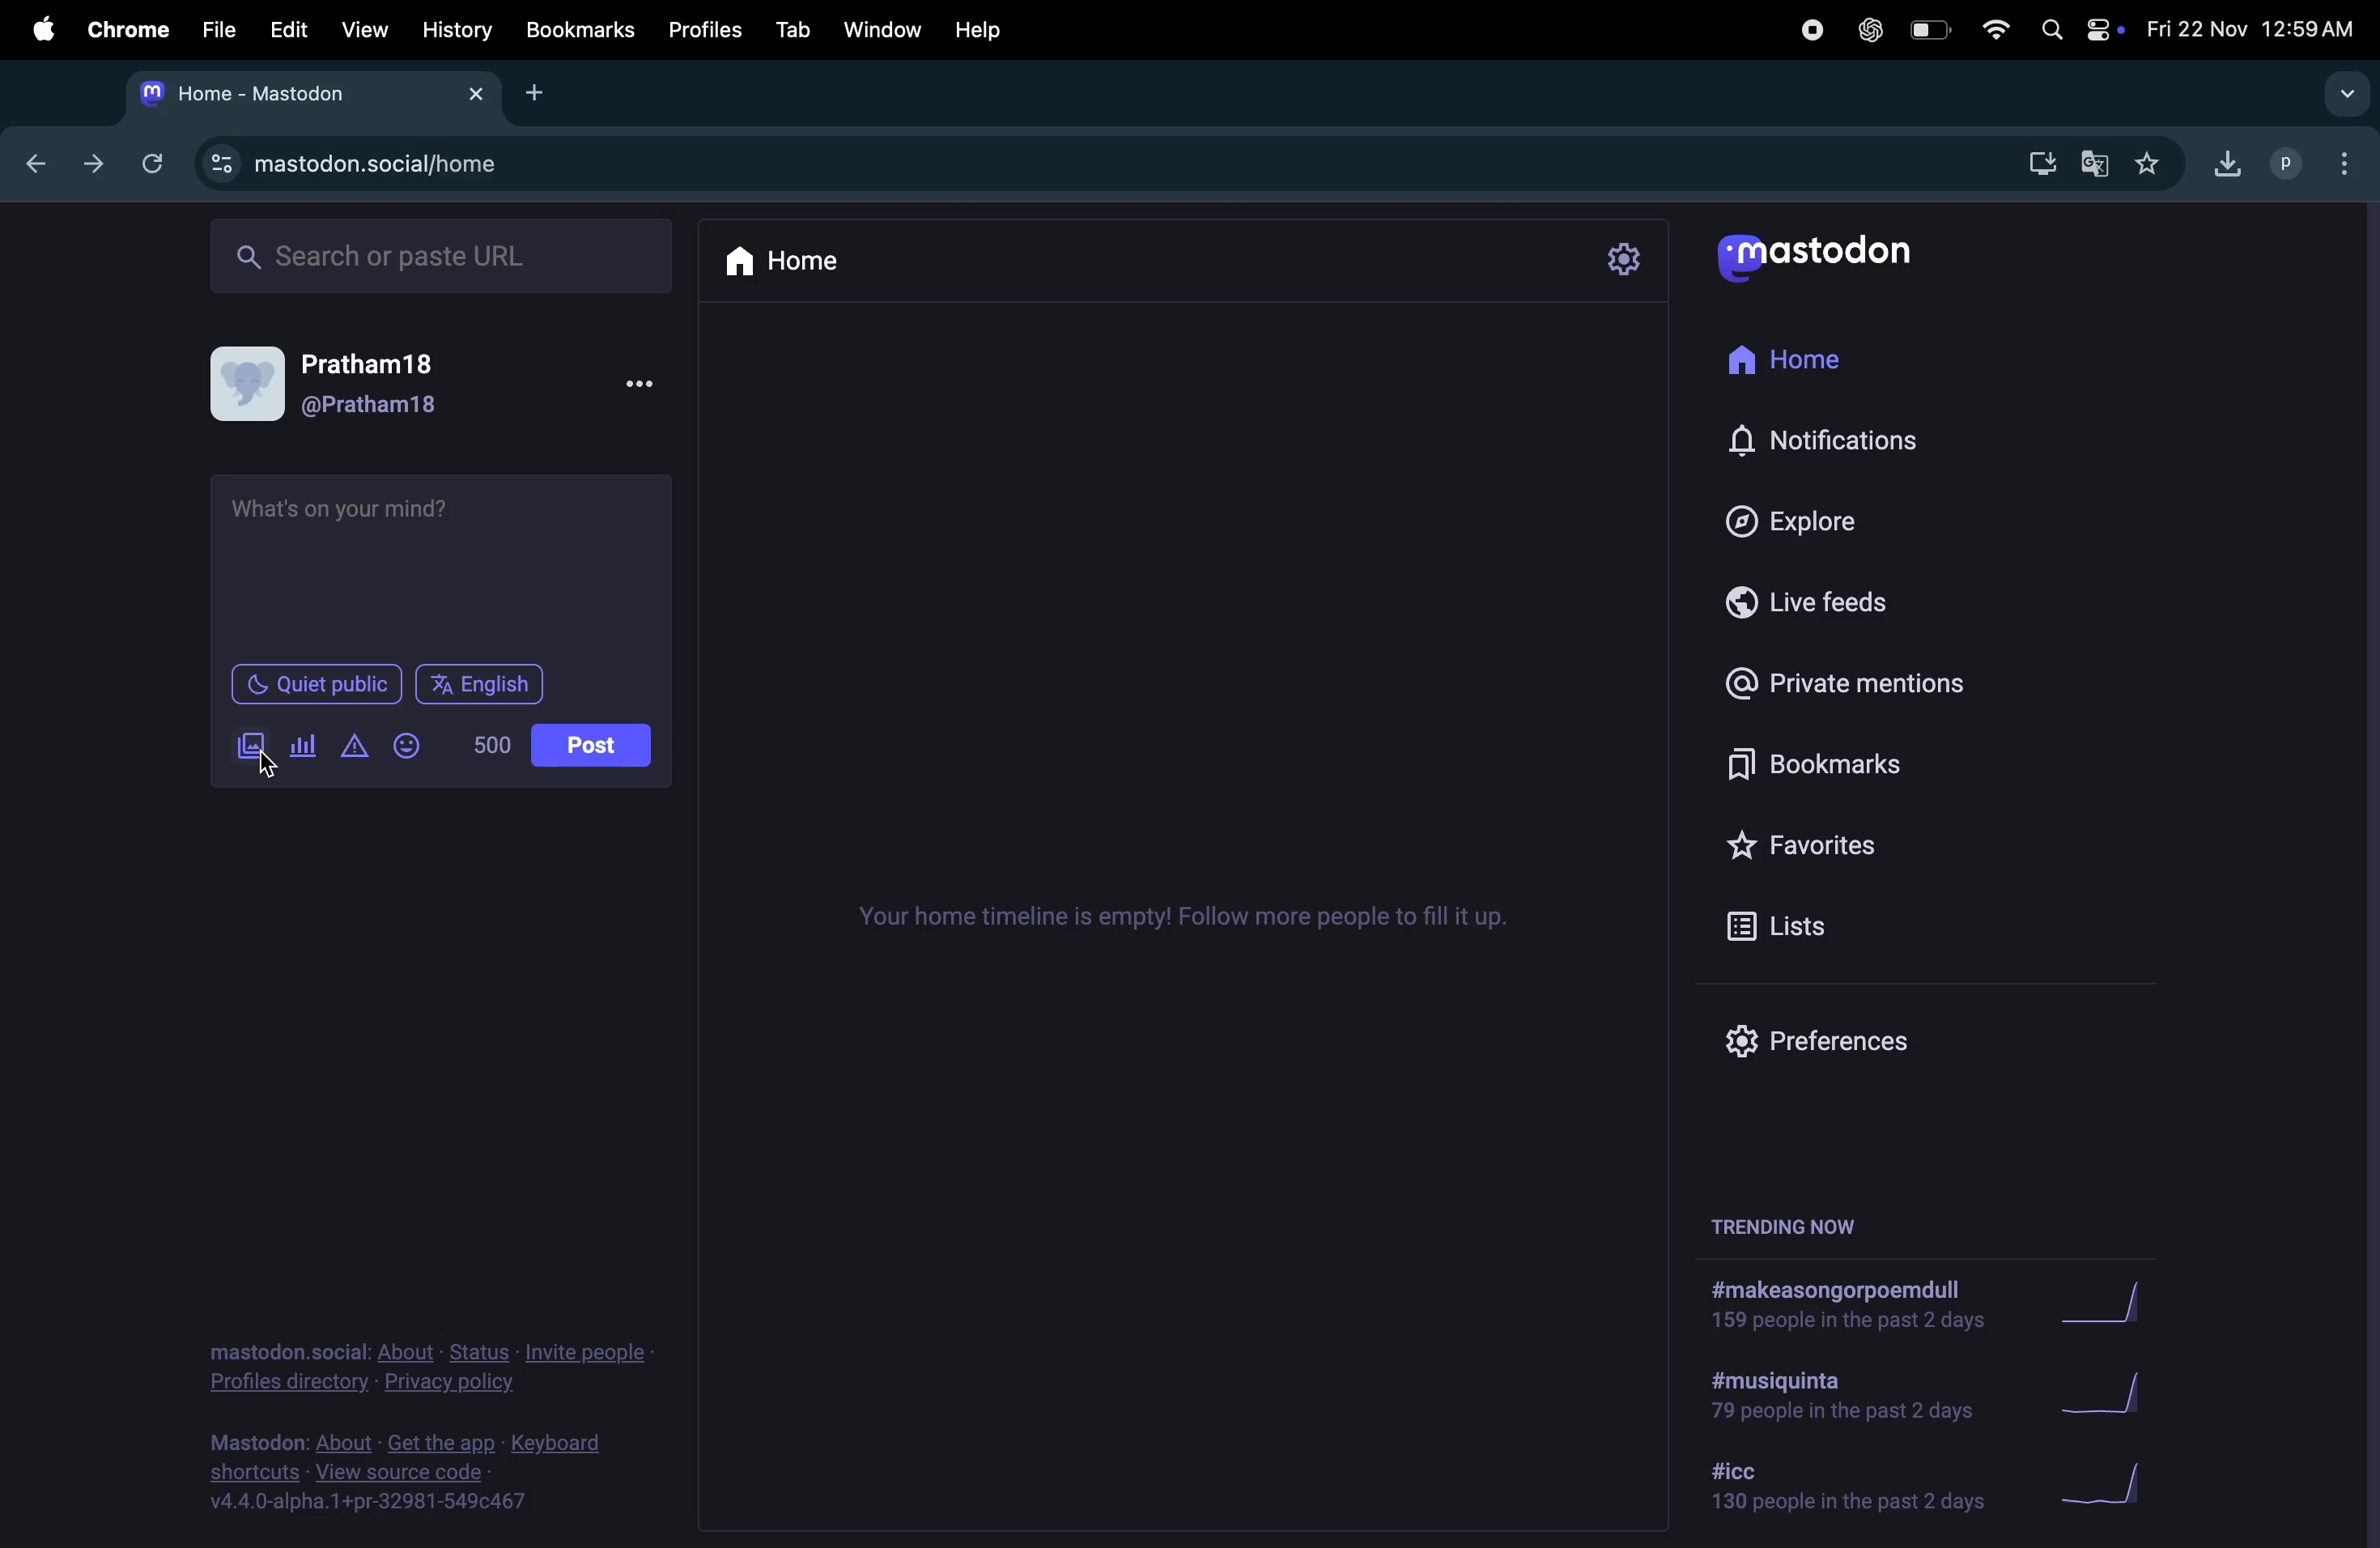 The image size is (2380, 1548). What do you see at coordinates (2105, 1478) in the screenshot?
I see `graphs` at bounding box center [2105, 1478].